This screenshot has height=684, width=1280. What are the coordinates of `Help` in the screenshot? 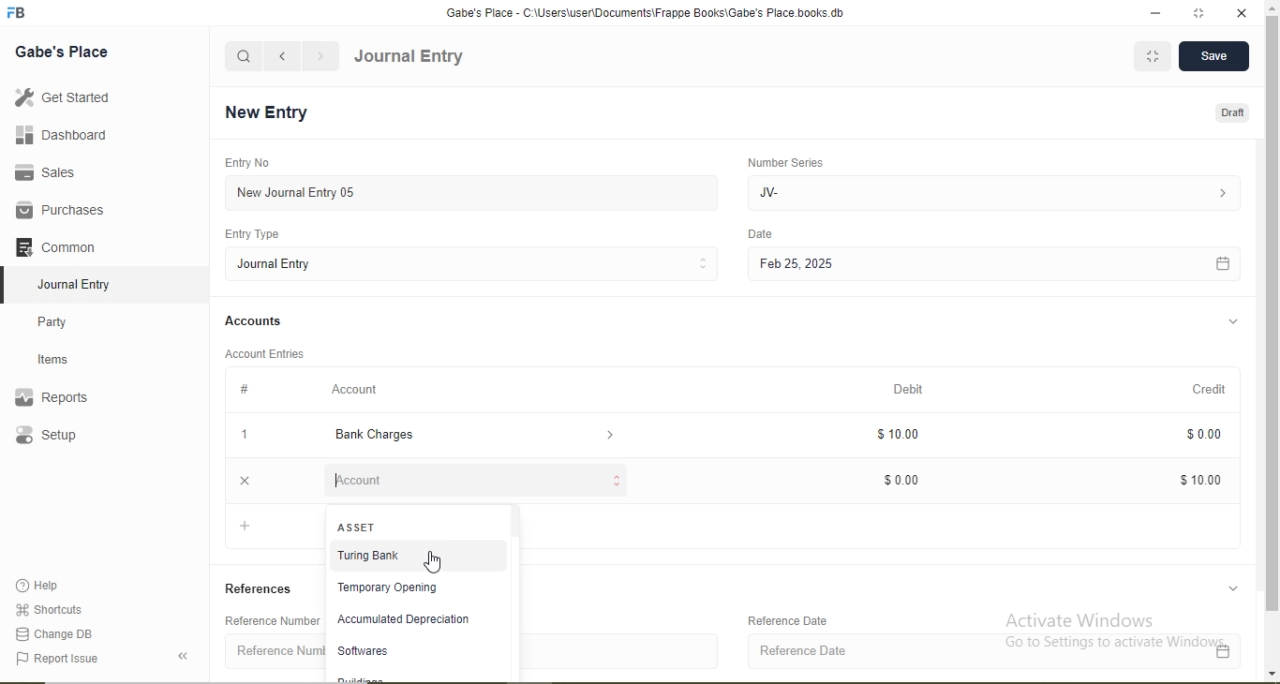 It's located at (46, 586).